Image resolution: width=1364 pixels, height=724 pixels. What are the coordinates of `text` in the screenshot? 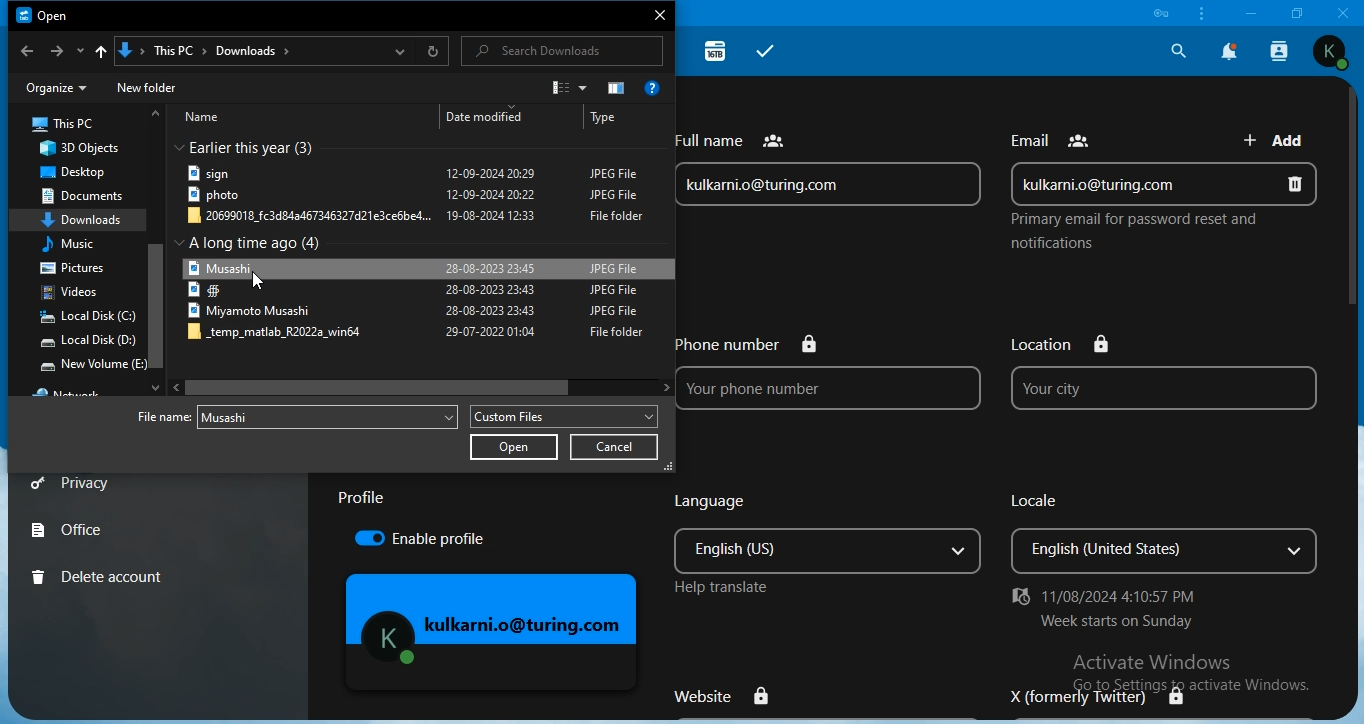 It's located at (361, 501).